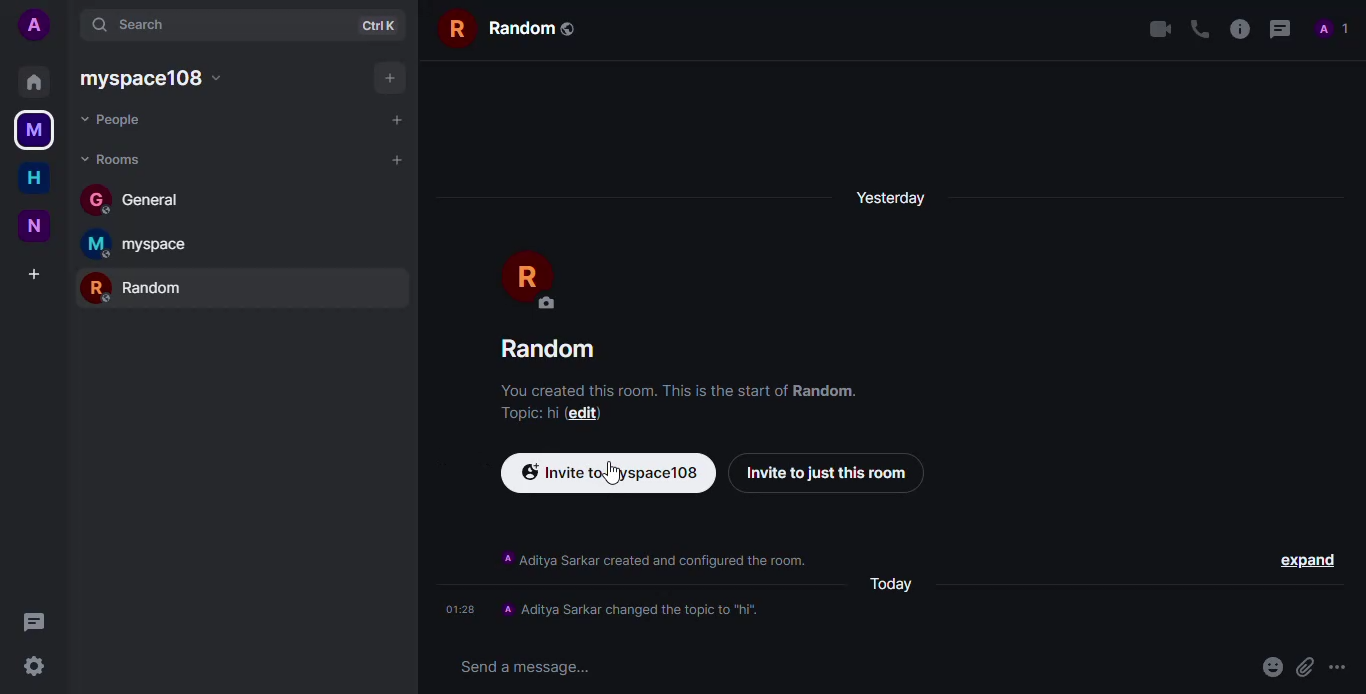  Describe the element at coordinates (35, 274) in the screenshot. I see `add` at that location.